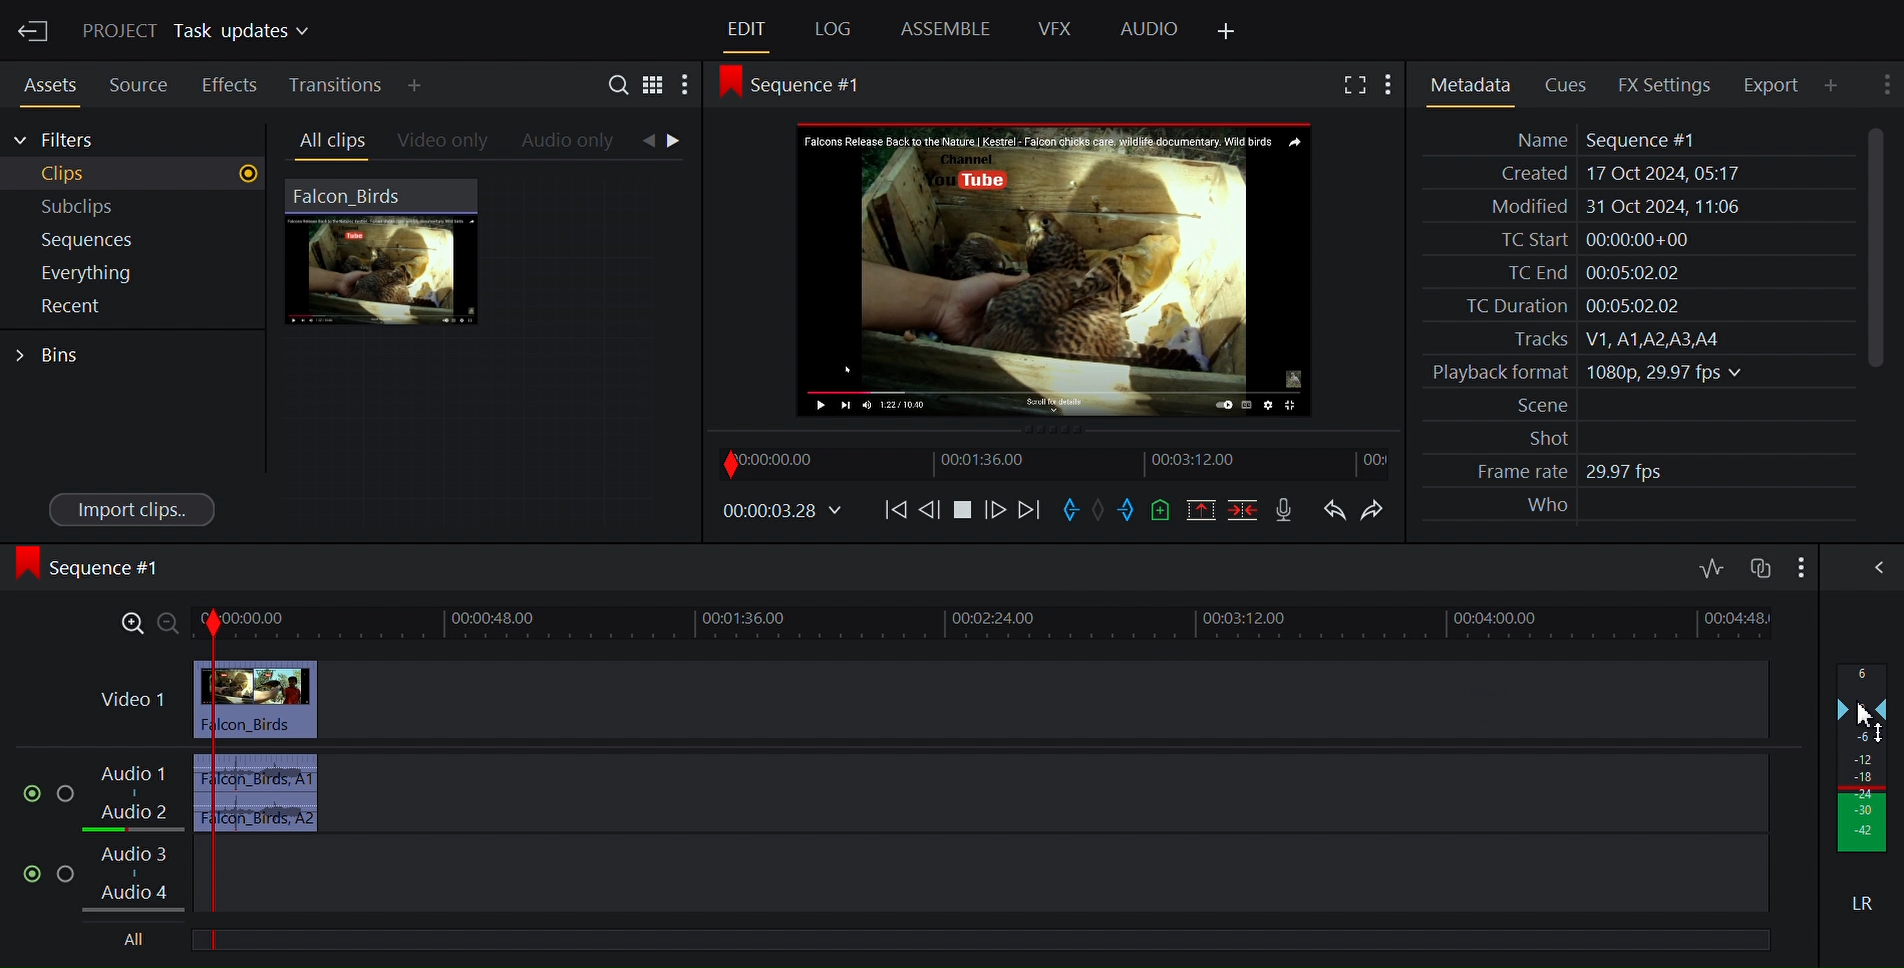 Image resolution: width=1904 pixels, height=968 pixels. I want to click on Video 1, so click(130, 701).